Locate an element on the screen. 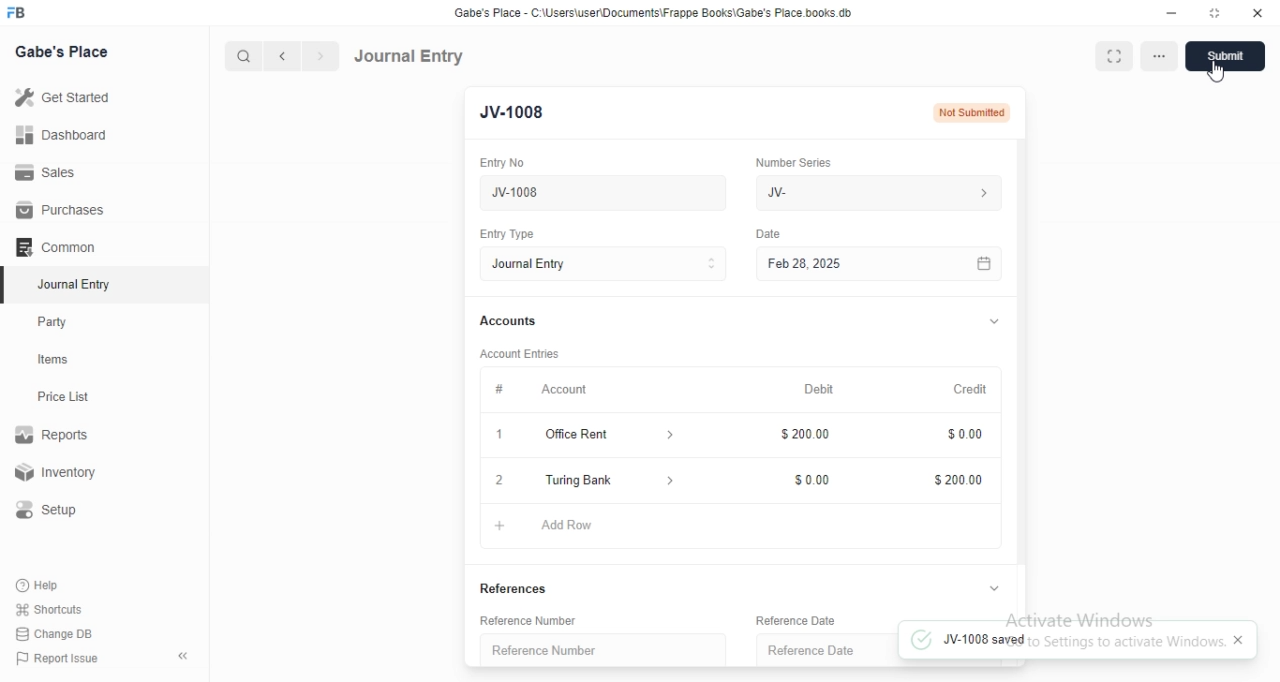 This screenshot has width=1280, height=682.  is located at coordinates (495, 387).